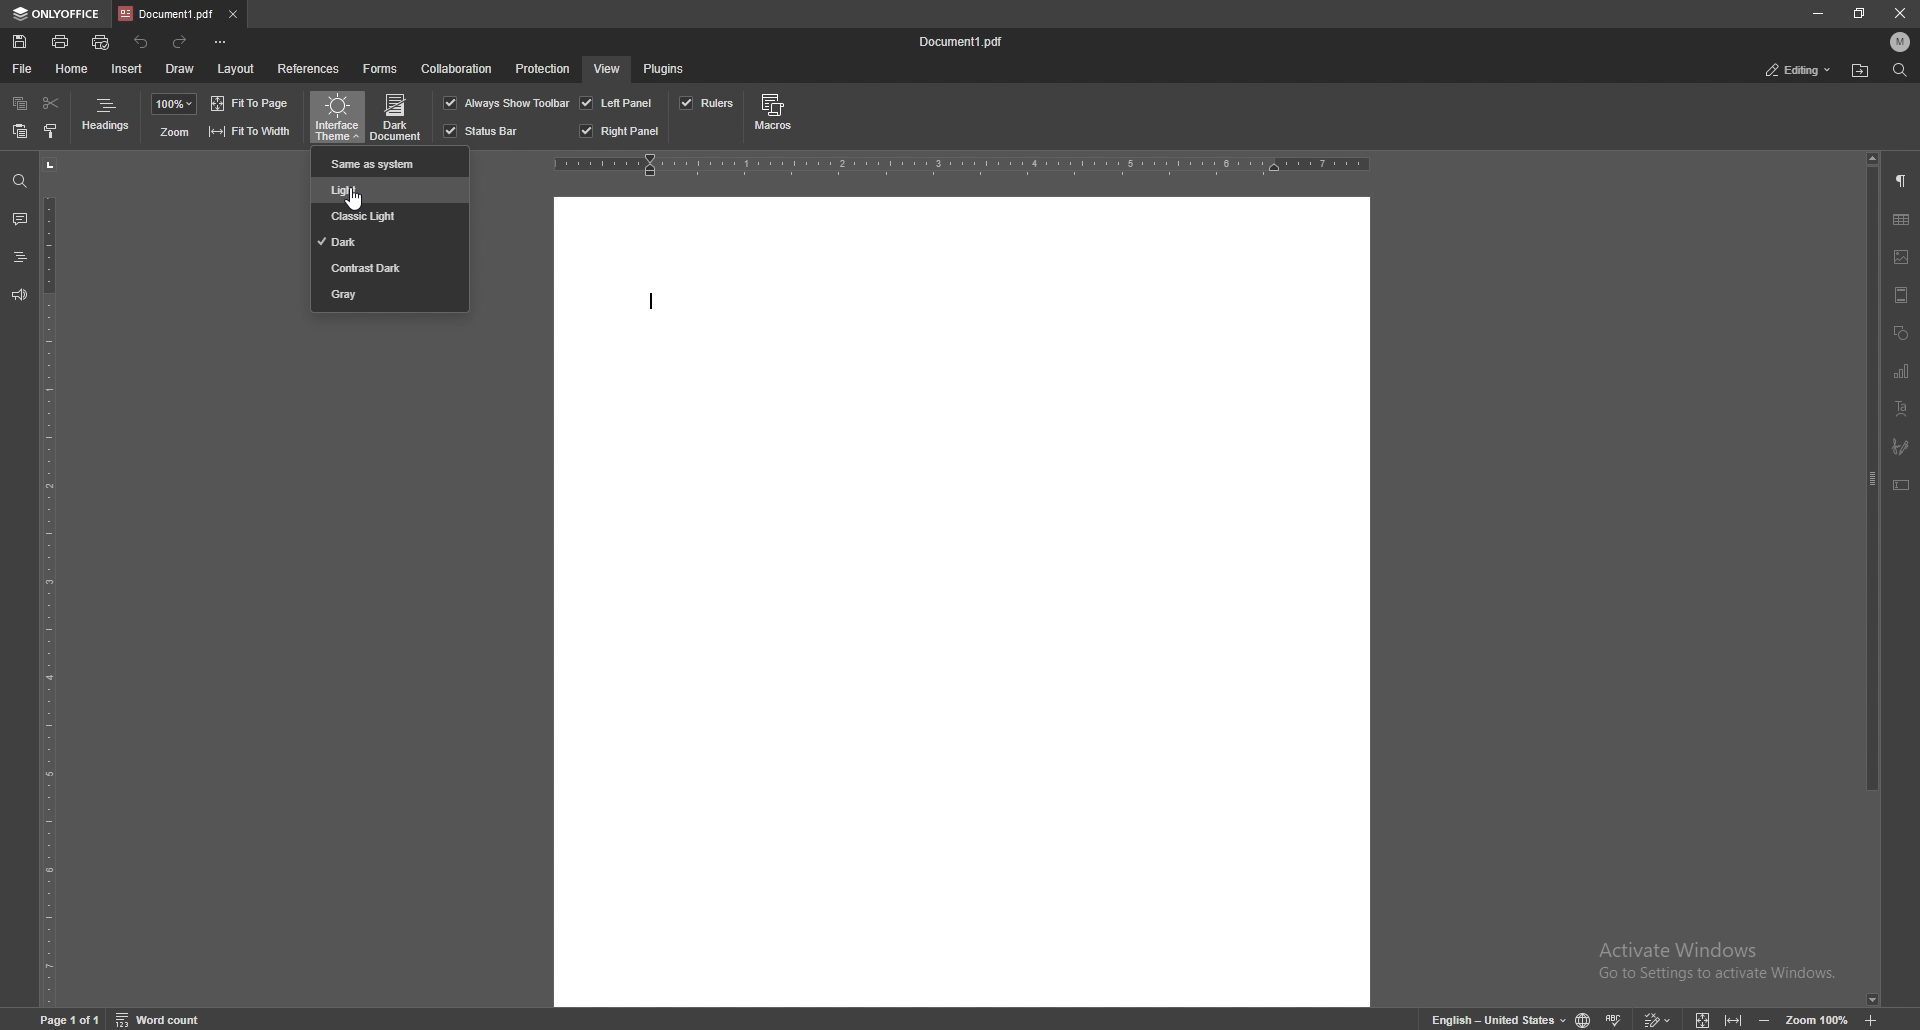 Image resolution: width=1920 pixels, height=1030 pixels. I want to click on document, so click(961, 600).